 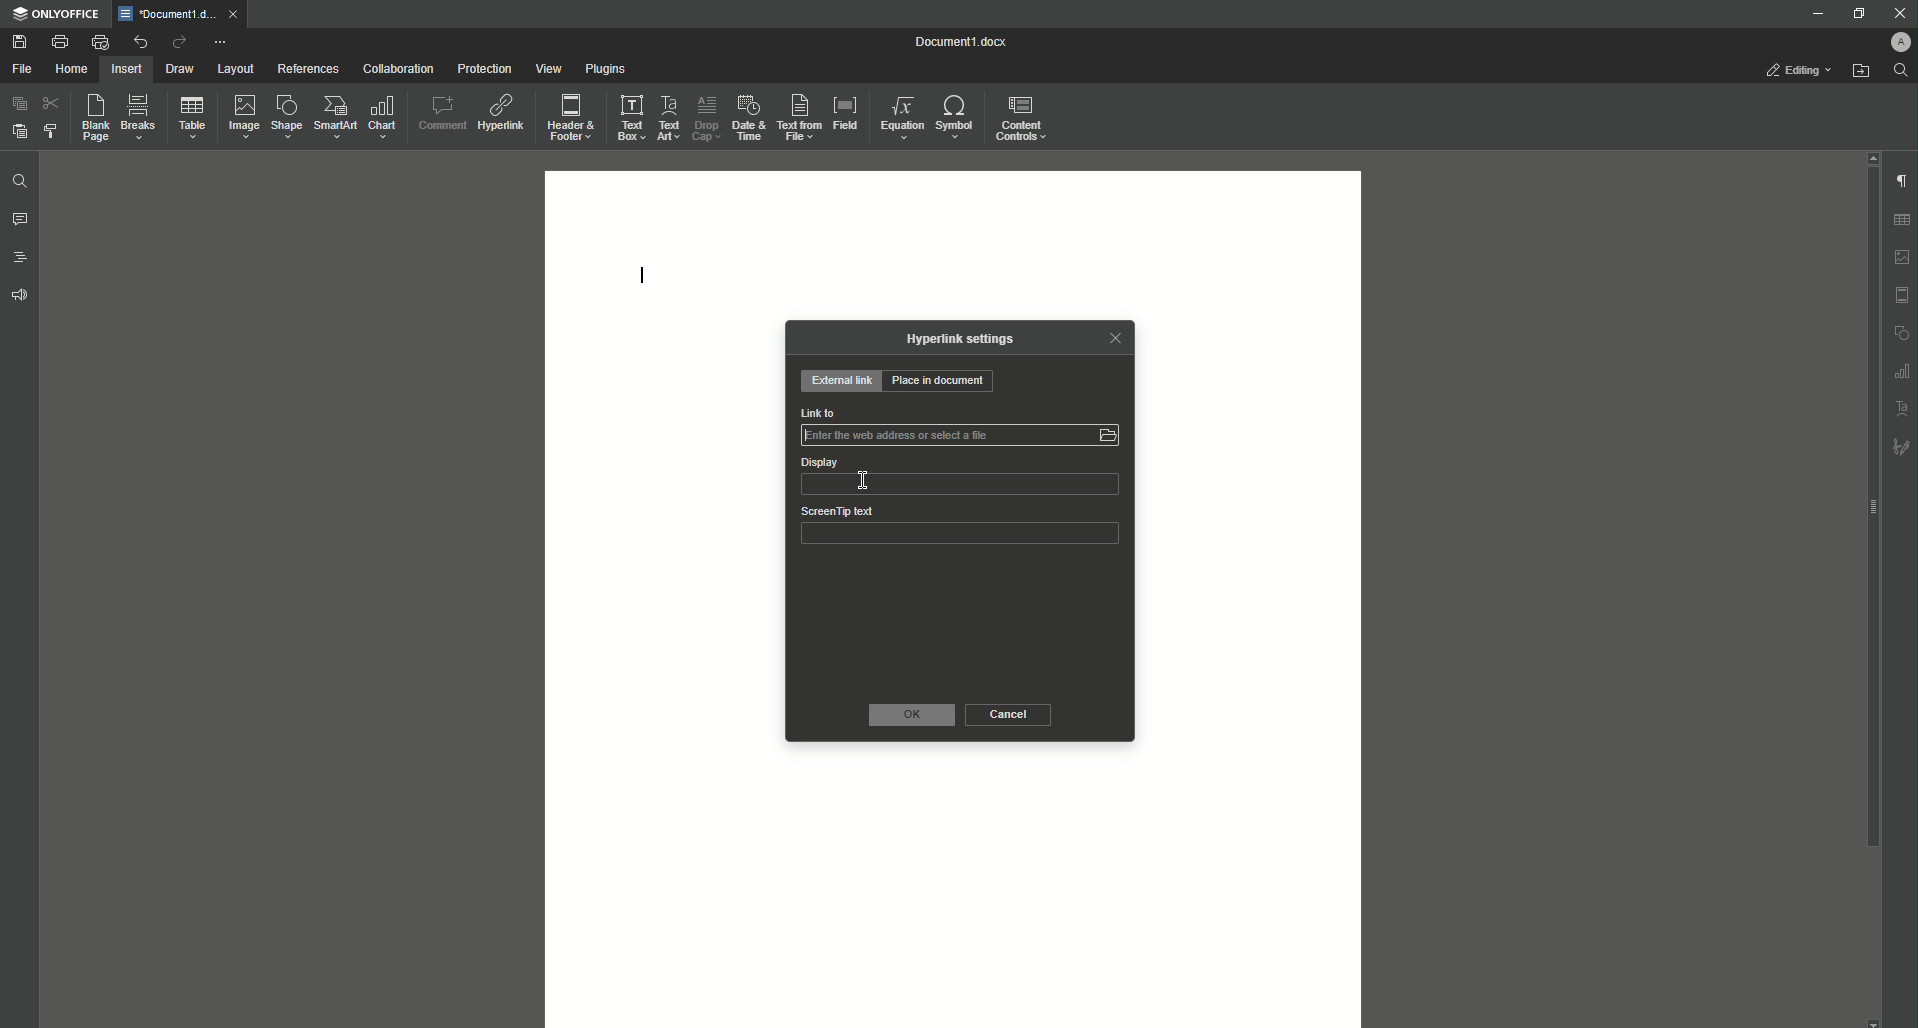 What do you see at coordinates (59, 40) in the screenshot?
I see `Print` at bounding box center [59, 40].